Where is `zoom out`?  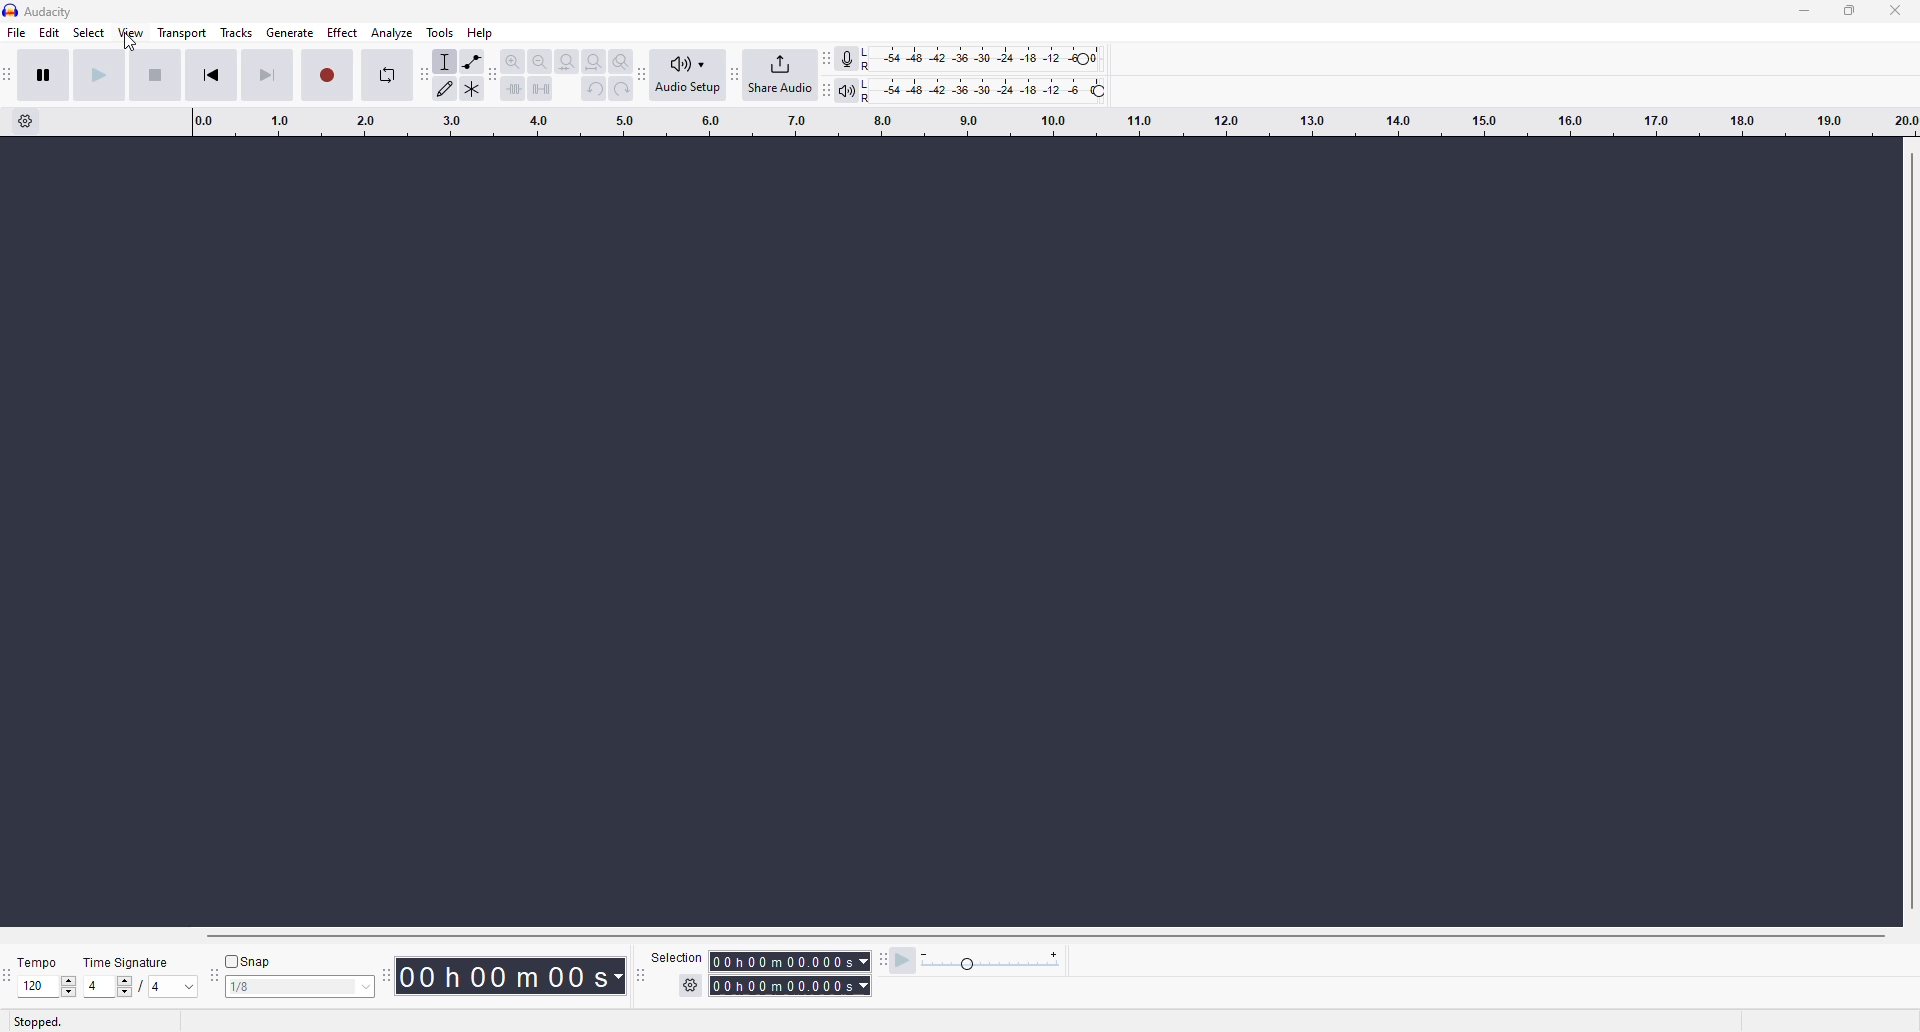 zoom out is located at coordinates (538, 61).